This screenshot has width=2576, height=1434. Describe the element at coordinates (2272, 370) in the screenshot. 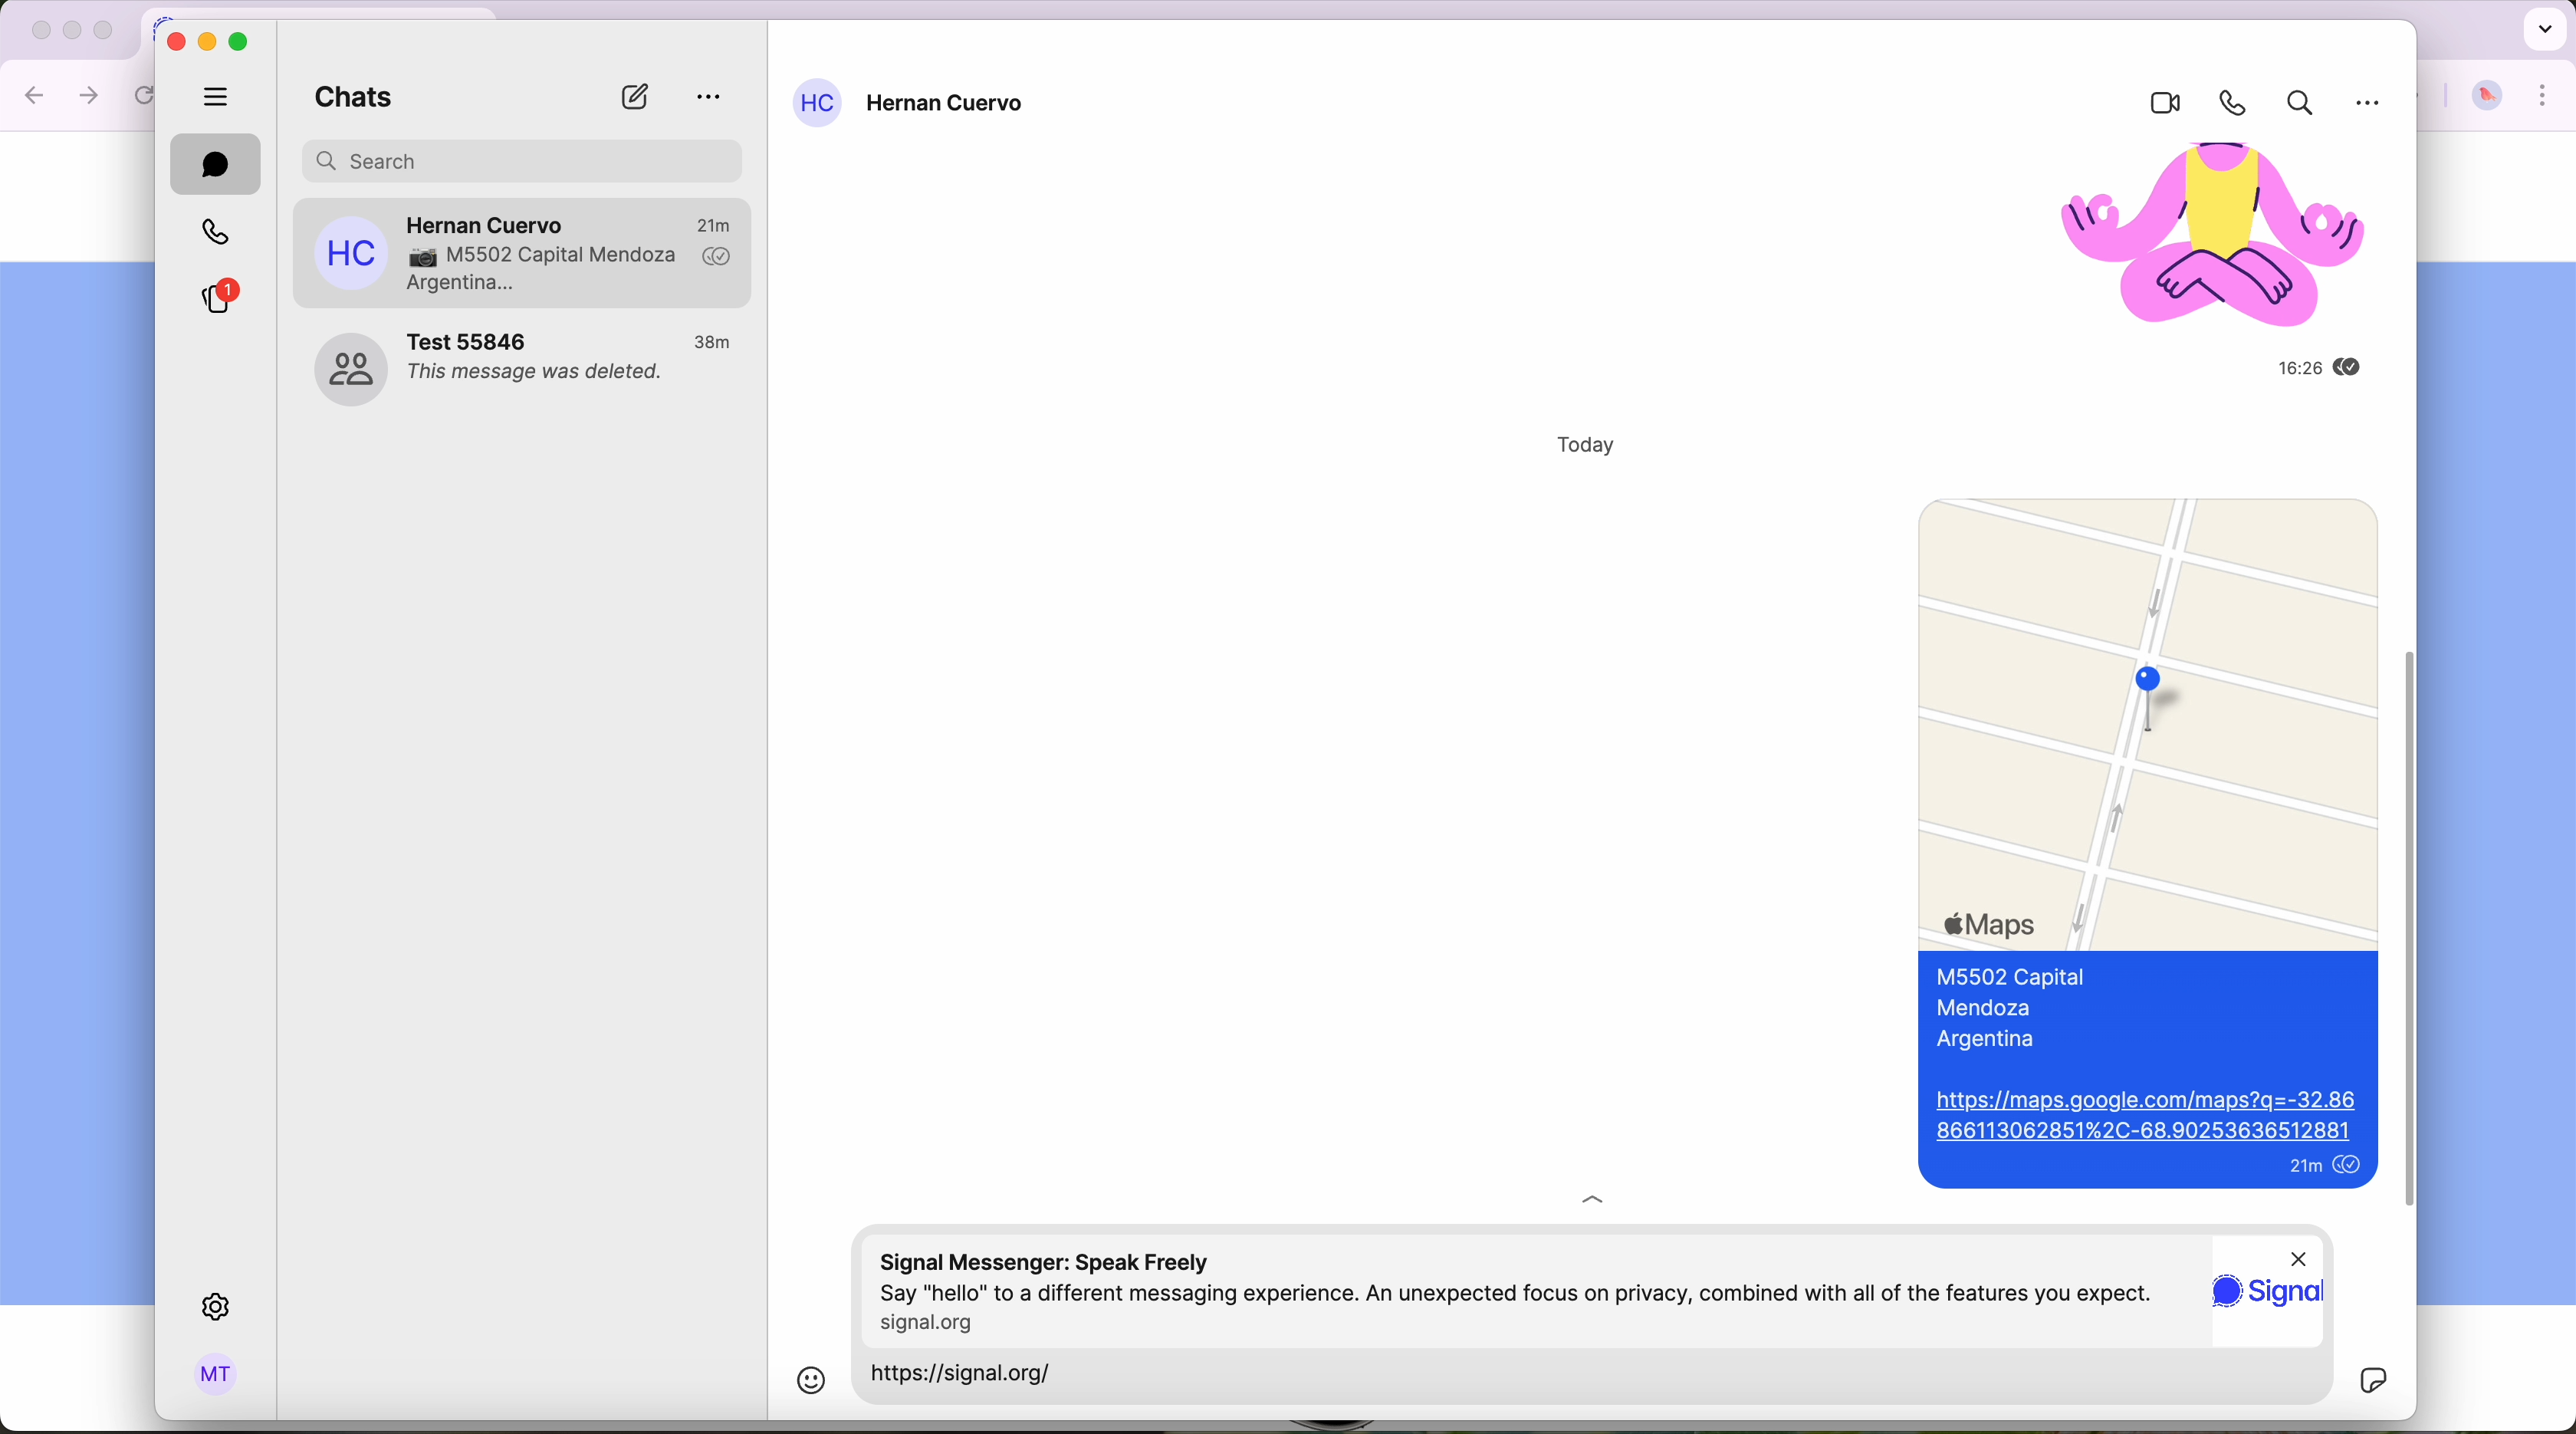

I see `16:26` at that location.